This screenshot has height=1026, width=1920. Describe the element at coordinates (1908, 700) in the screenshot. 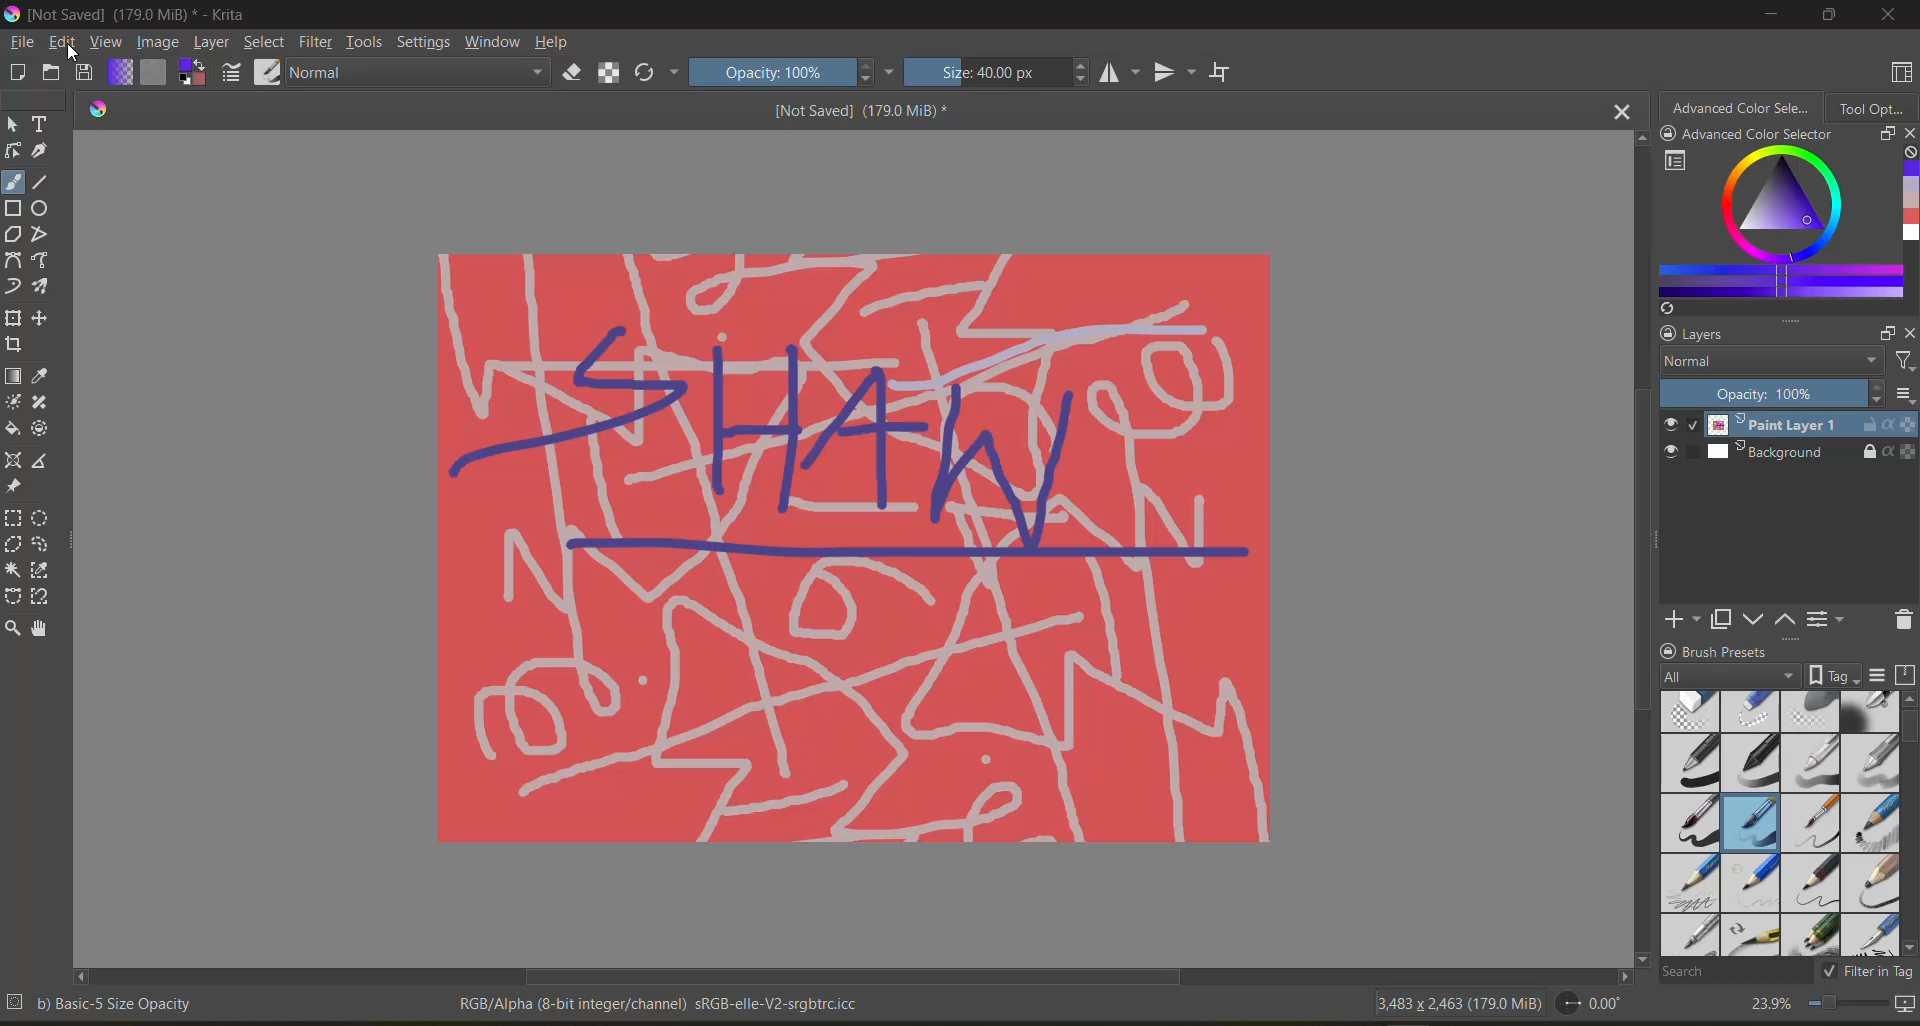

I see `scroll up` at that location.